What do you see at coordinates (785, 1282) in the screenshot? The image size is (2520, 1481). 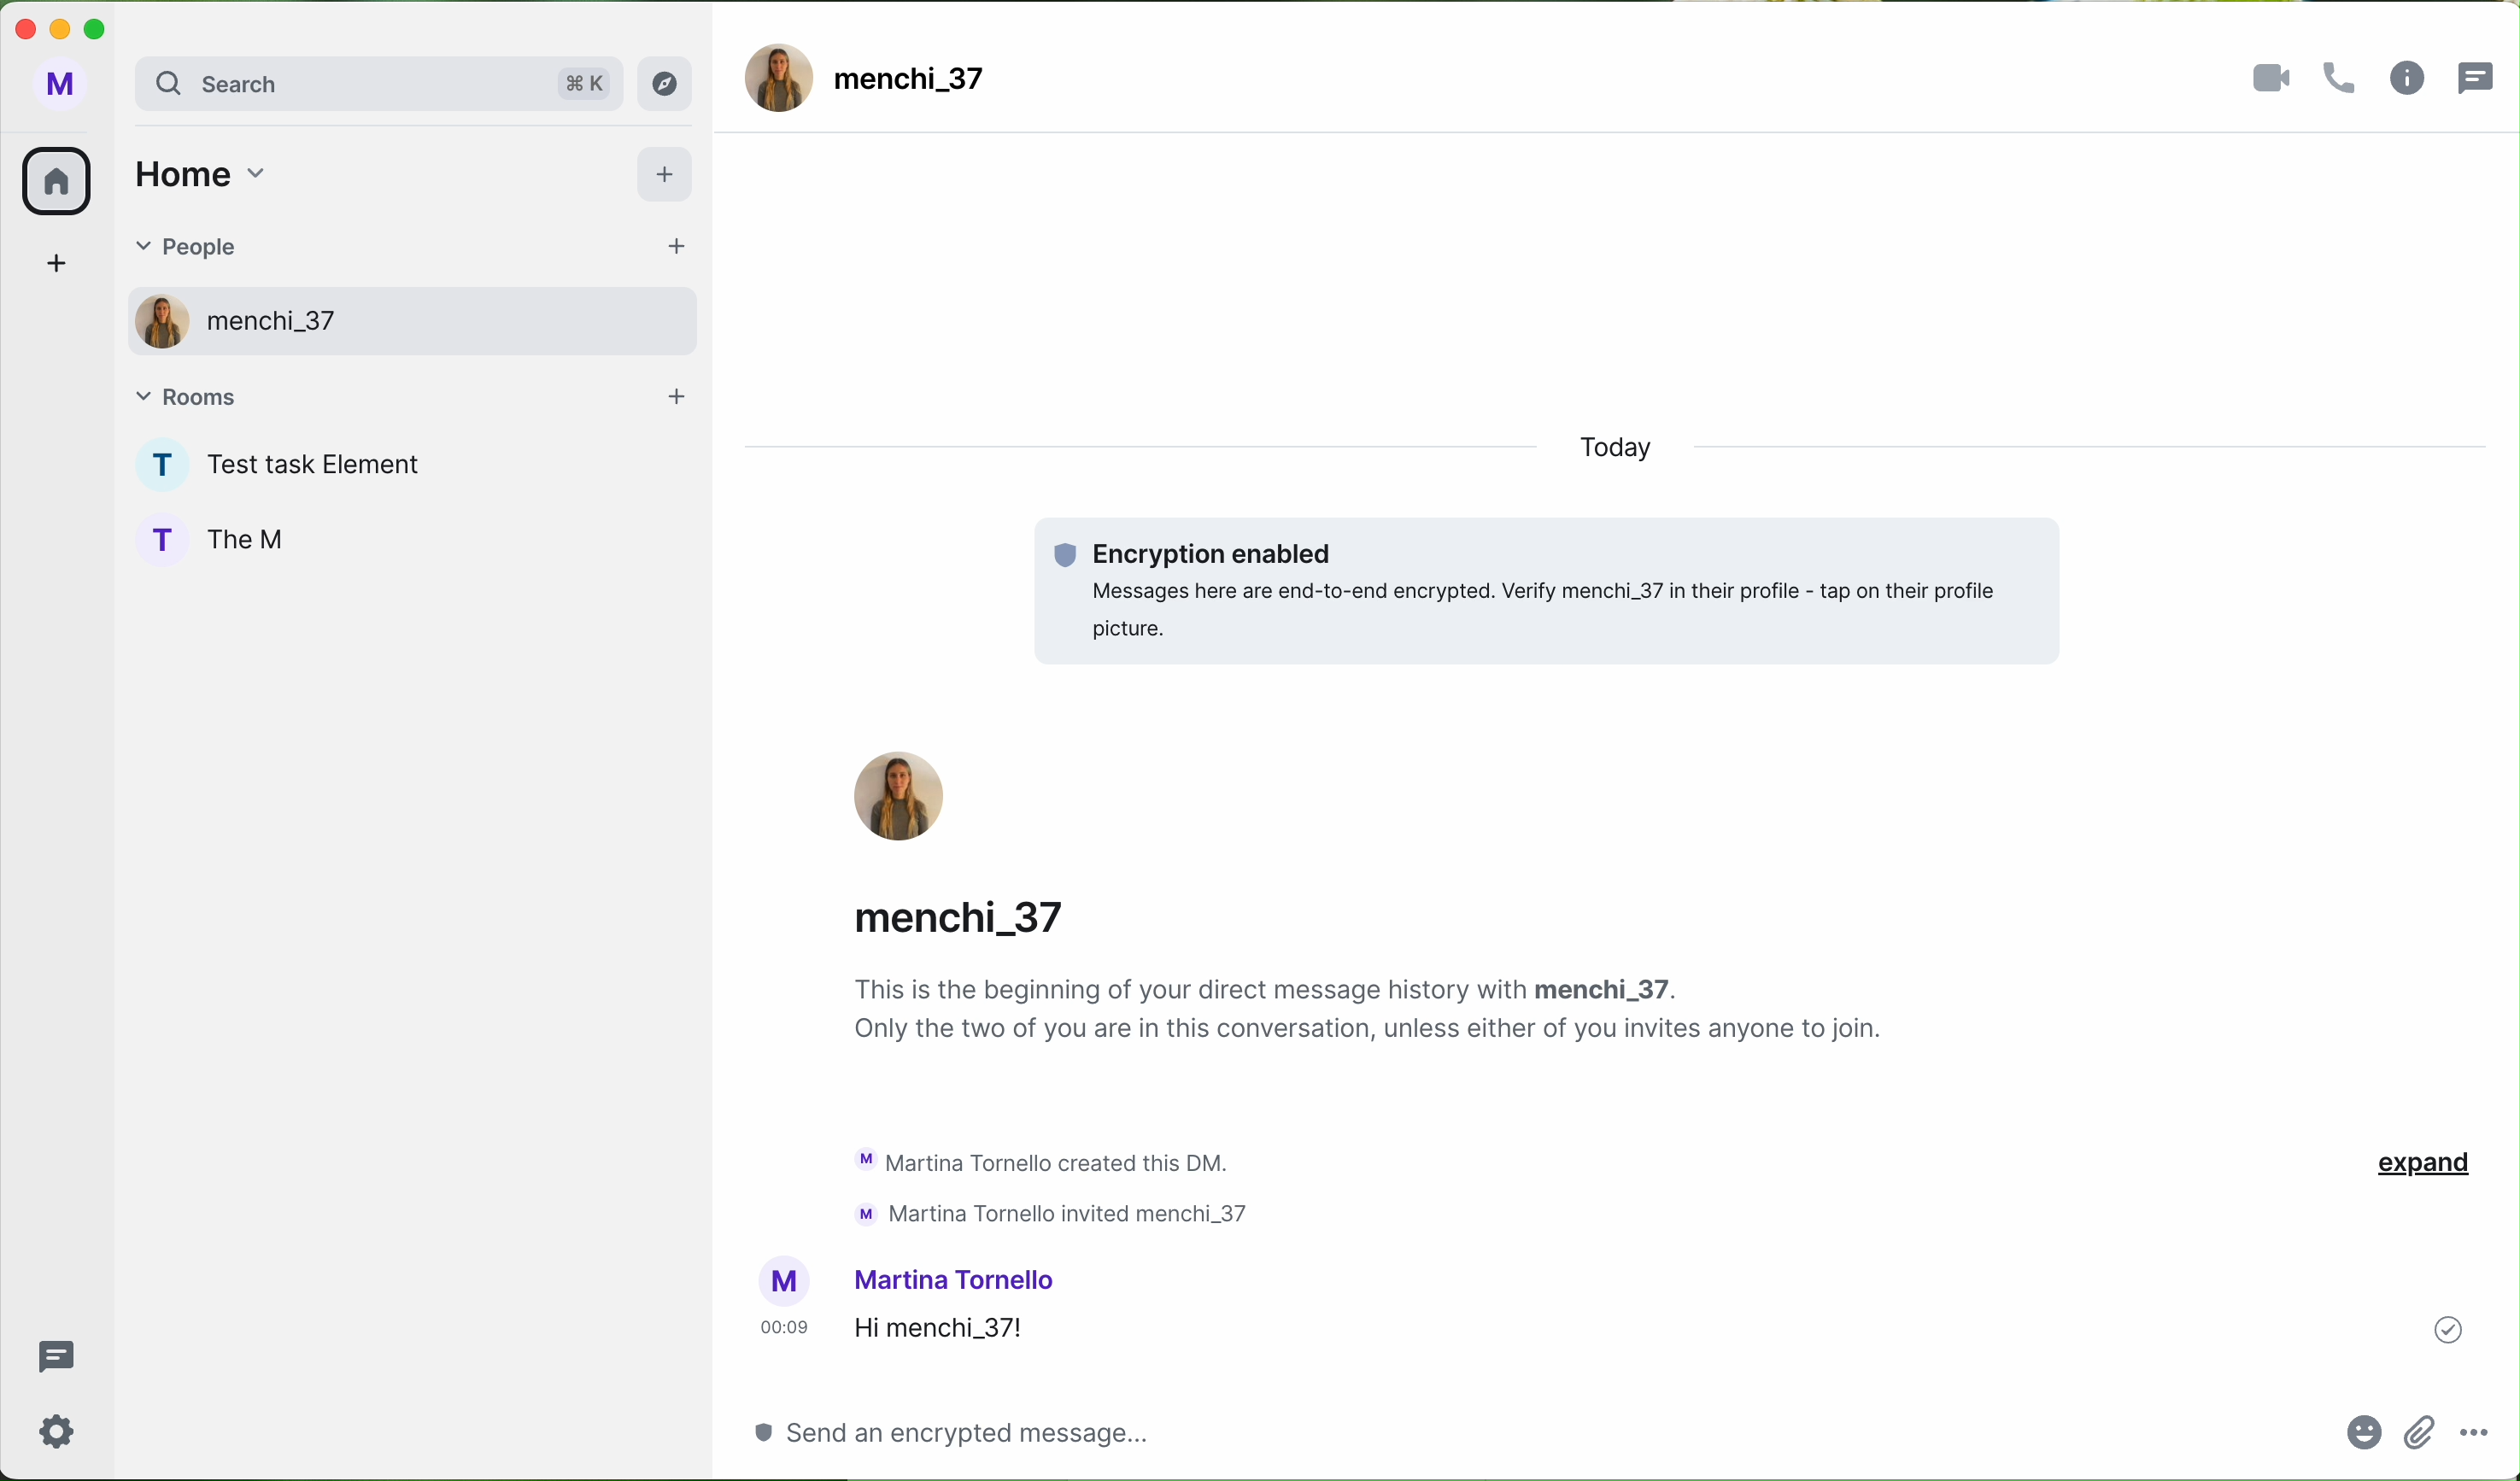 I see `profile picture` at bounding box center [785, 1282].